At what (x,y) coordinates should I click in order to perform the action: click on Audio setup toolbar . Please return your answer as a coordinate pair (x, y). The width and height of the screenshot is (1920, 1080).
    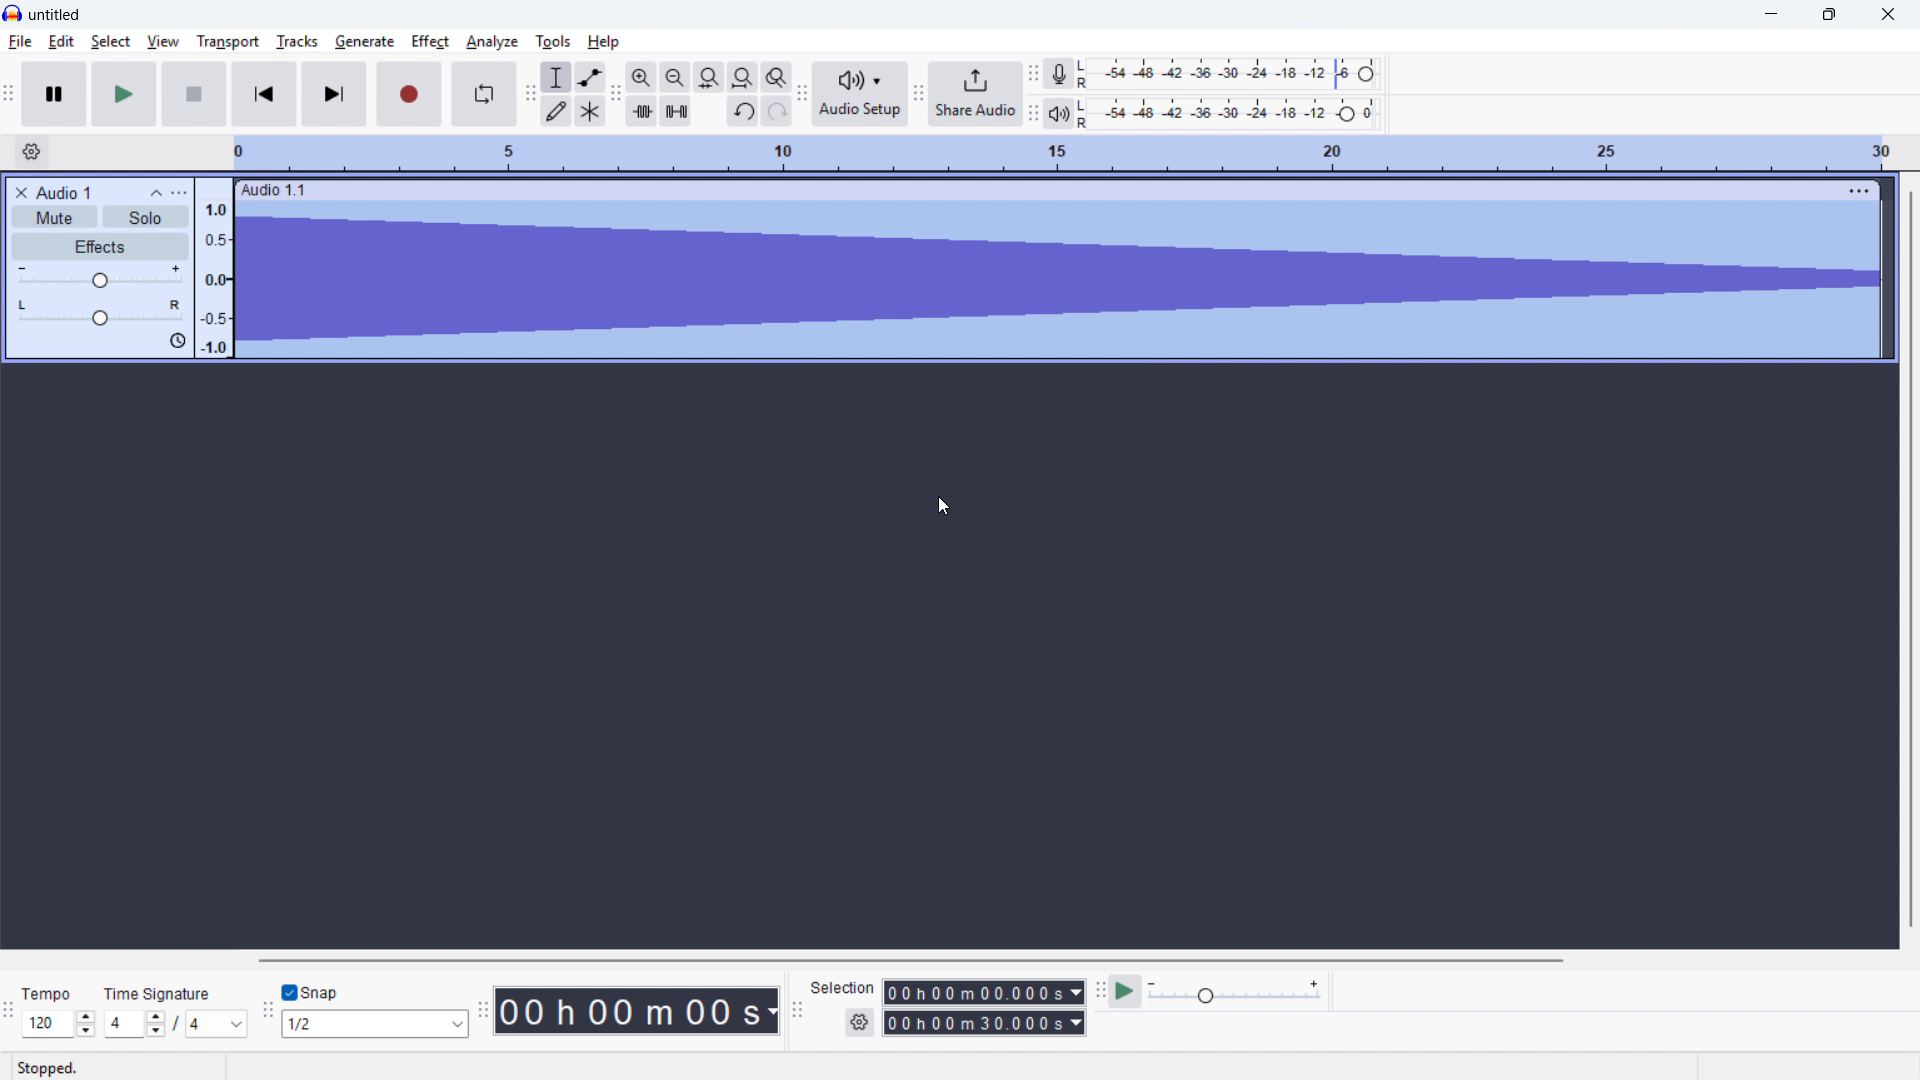
    Looking at the image, I should click on (802, 94).